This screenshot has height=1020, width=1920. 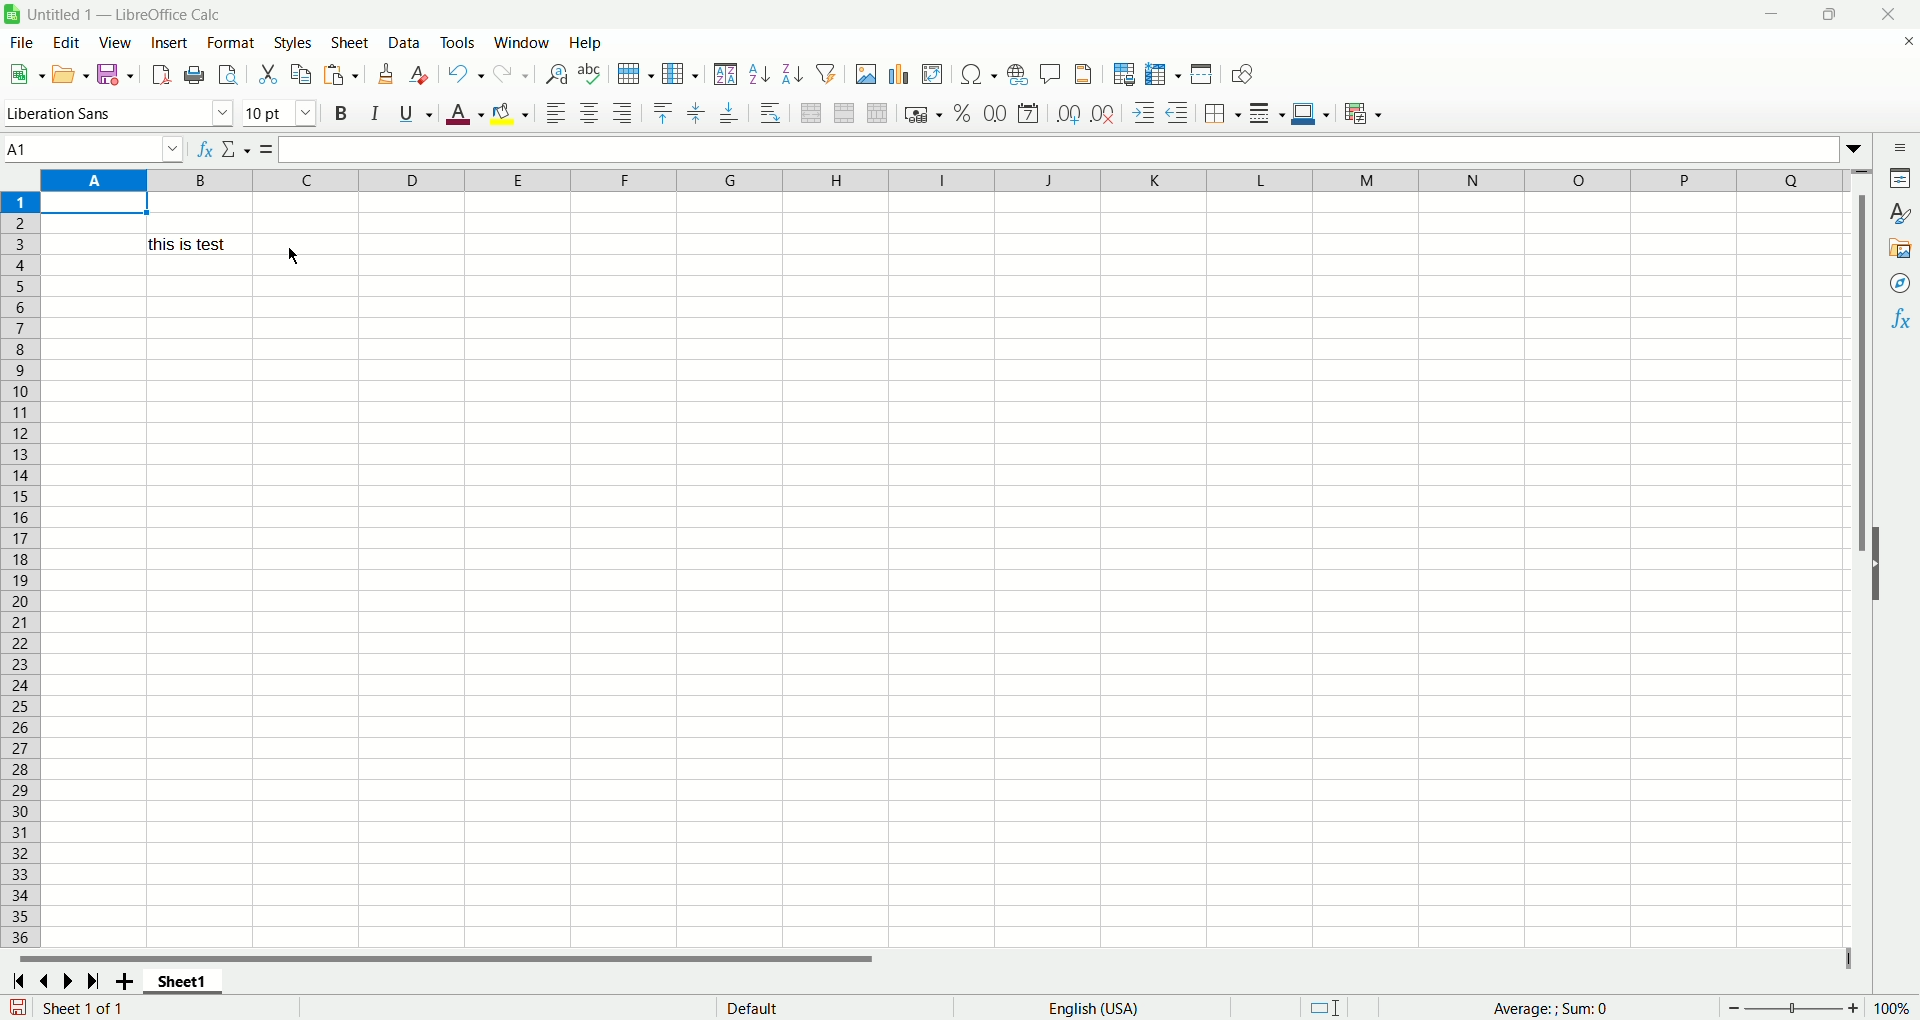 What do you see at coordinates (25, 74) in the screenshot?
I see `new` at bounding box center [25, 74].